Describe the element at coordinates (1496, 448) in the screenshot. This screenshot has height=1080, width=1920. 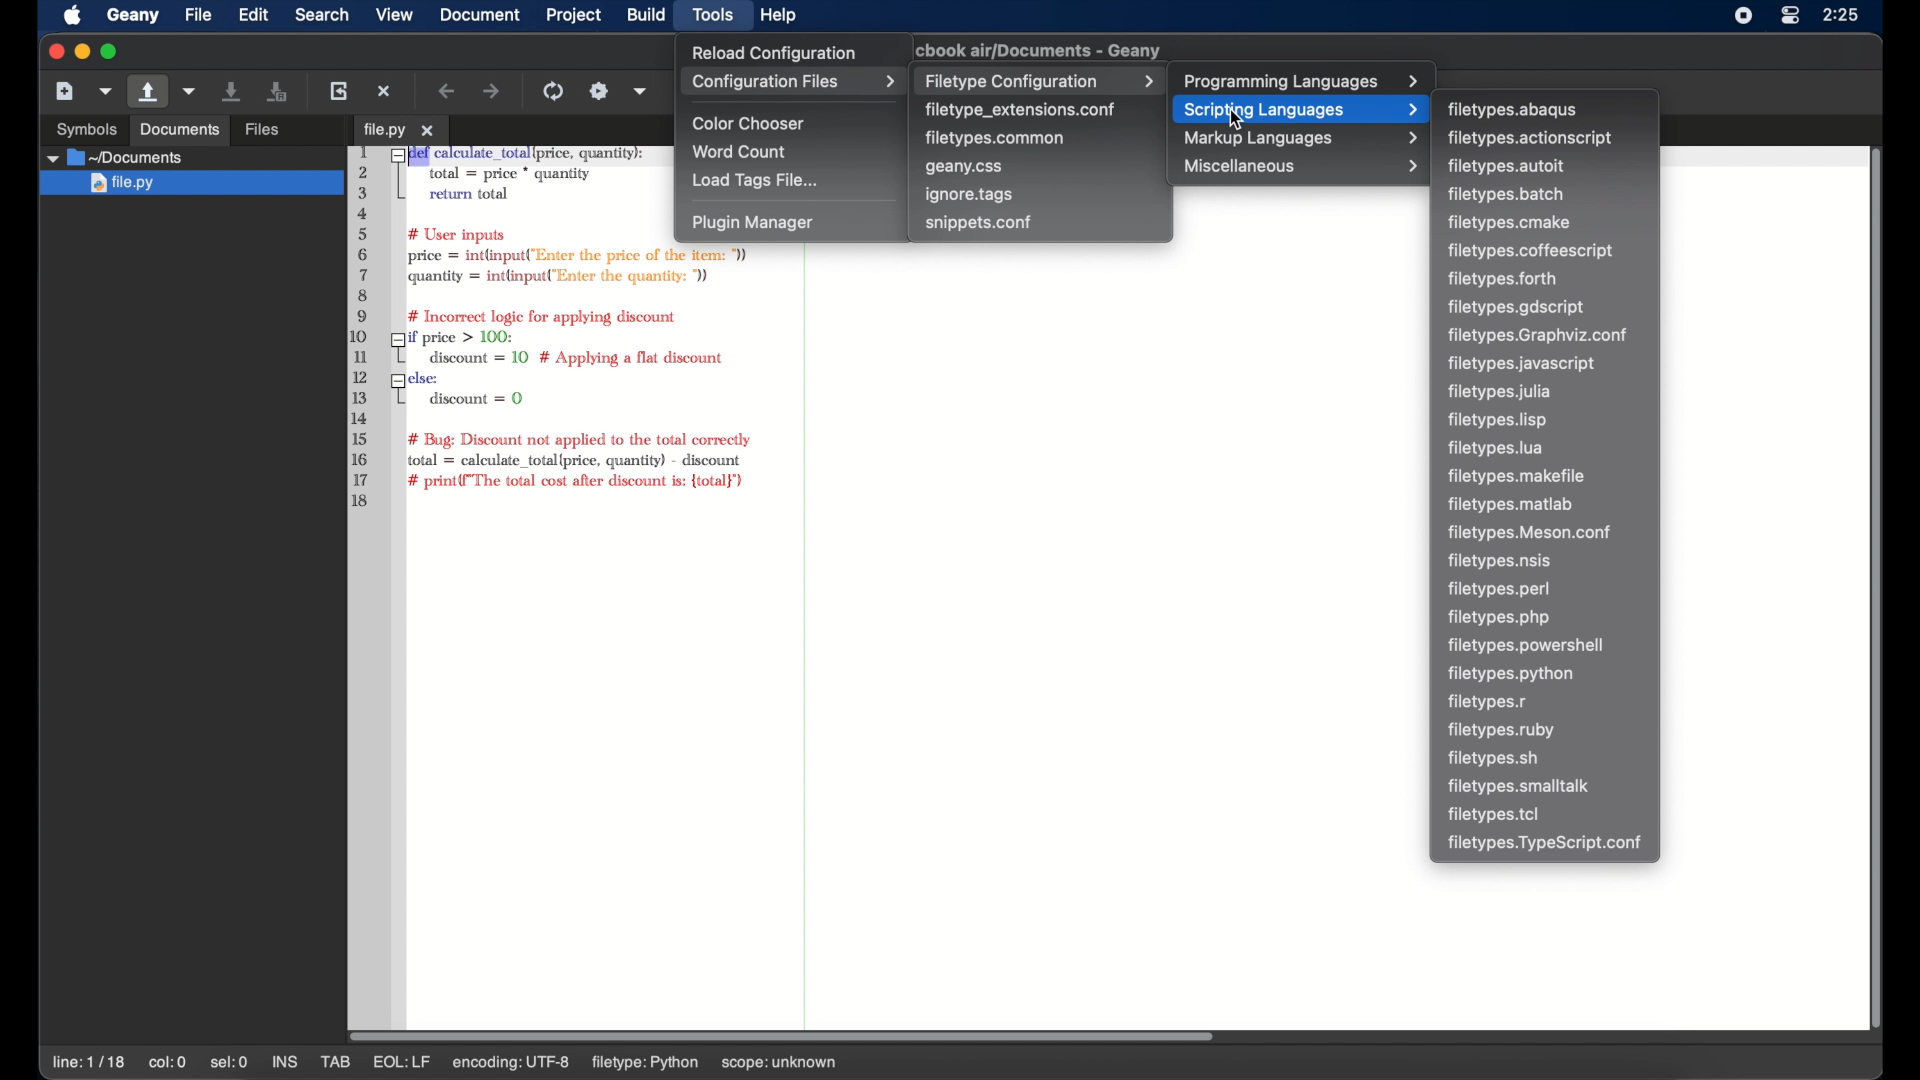
I see `filetypes` at that location.